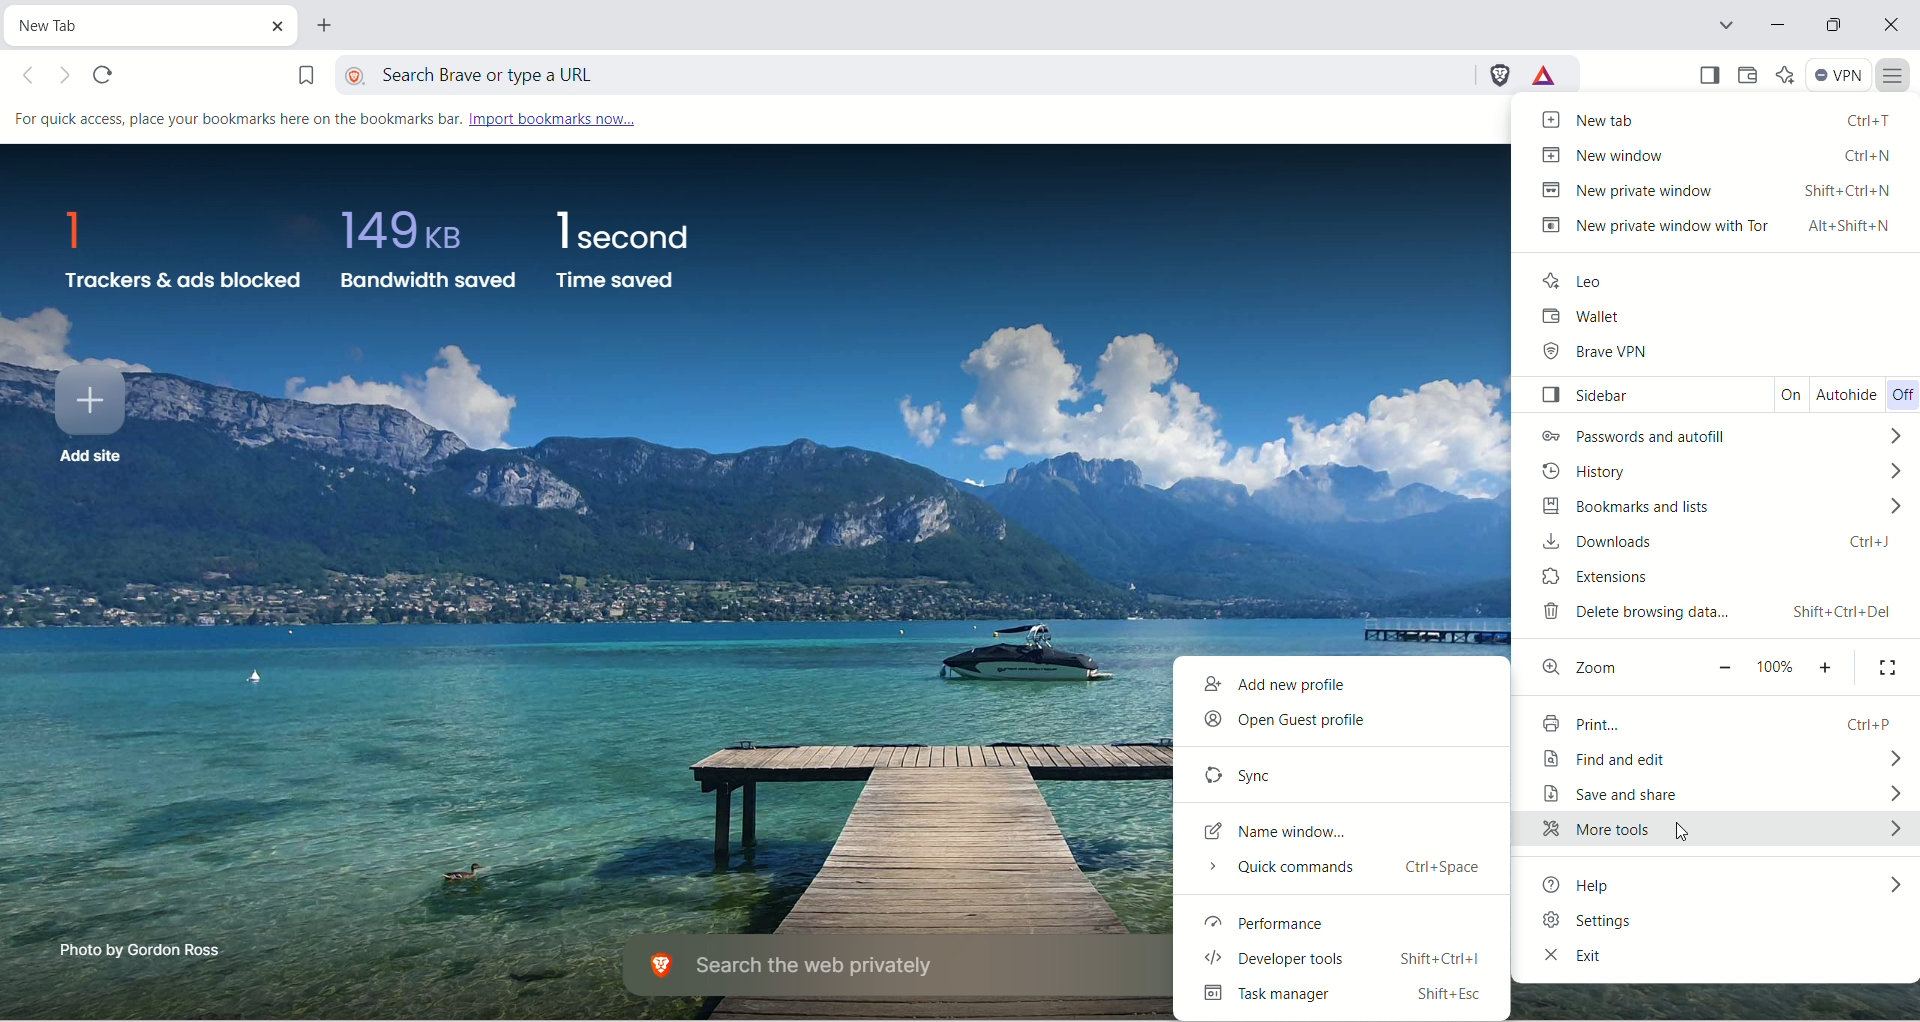  Describe the element at coordinates (1719, 119) in the screenshot. I see `new tab` at that location.